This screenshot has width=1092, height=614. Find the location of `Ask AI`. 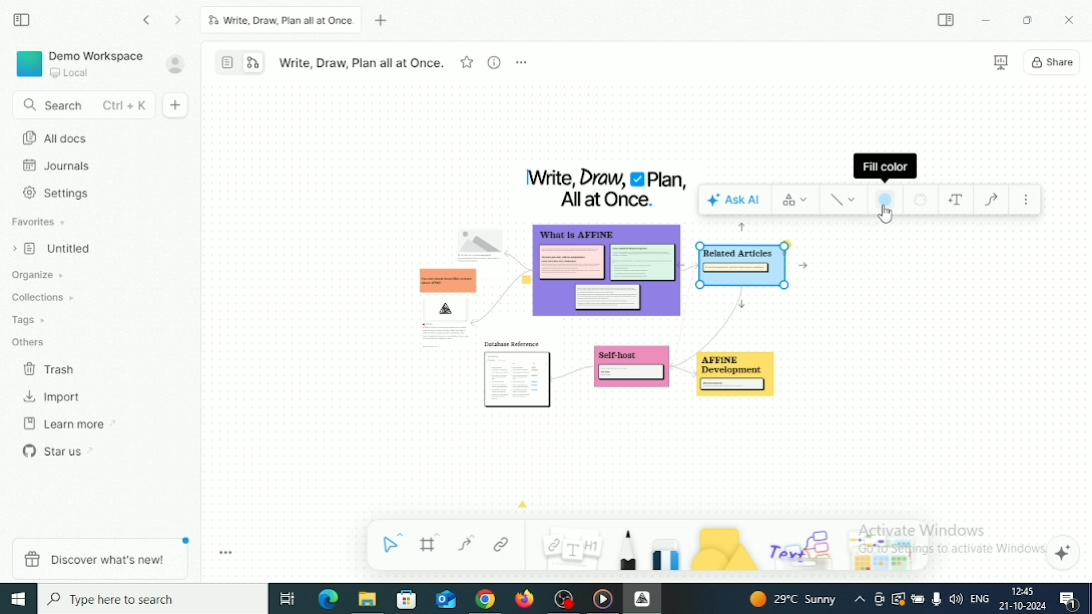

Ask AI is located at coordinates (735, 199).